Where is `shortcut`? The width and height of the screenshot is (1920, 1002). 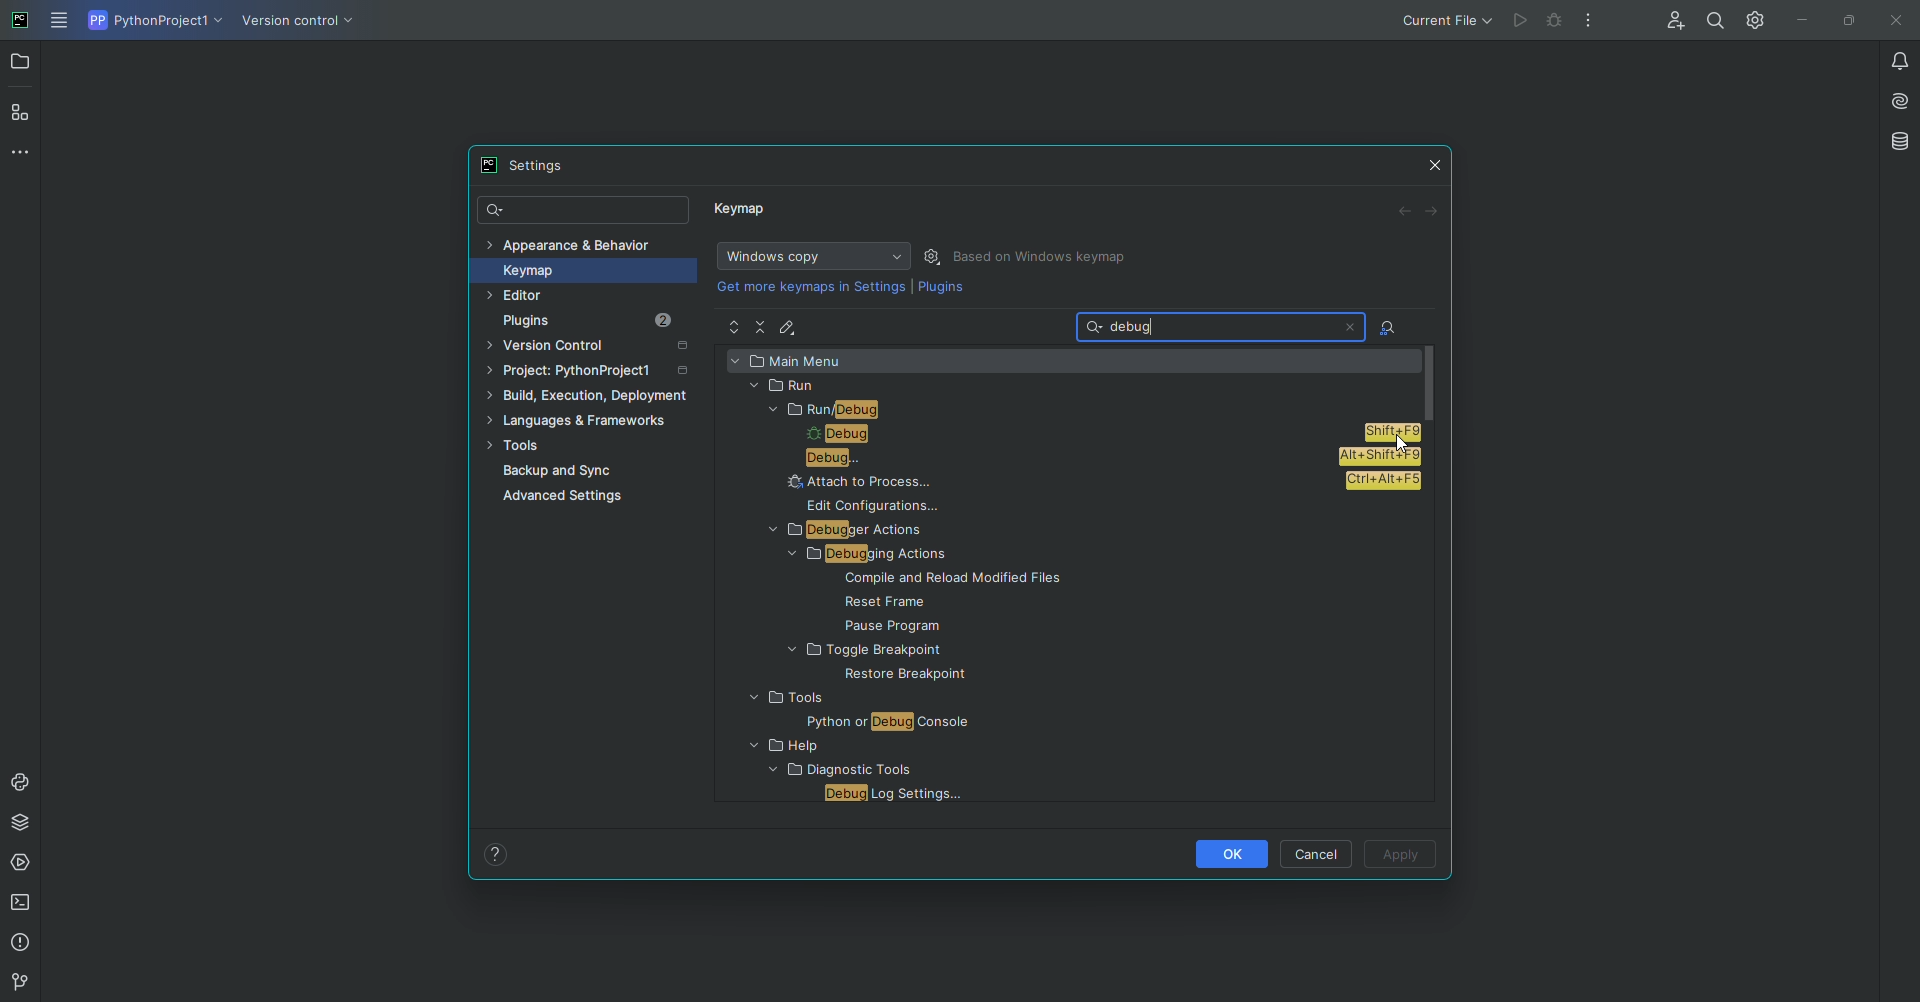
shortcut is located at coordinates (1393, 434).